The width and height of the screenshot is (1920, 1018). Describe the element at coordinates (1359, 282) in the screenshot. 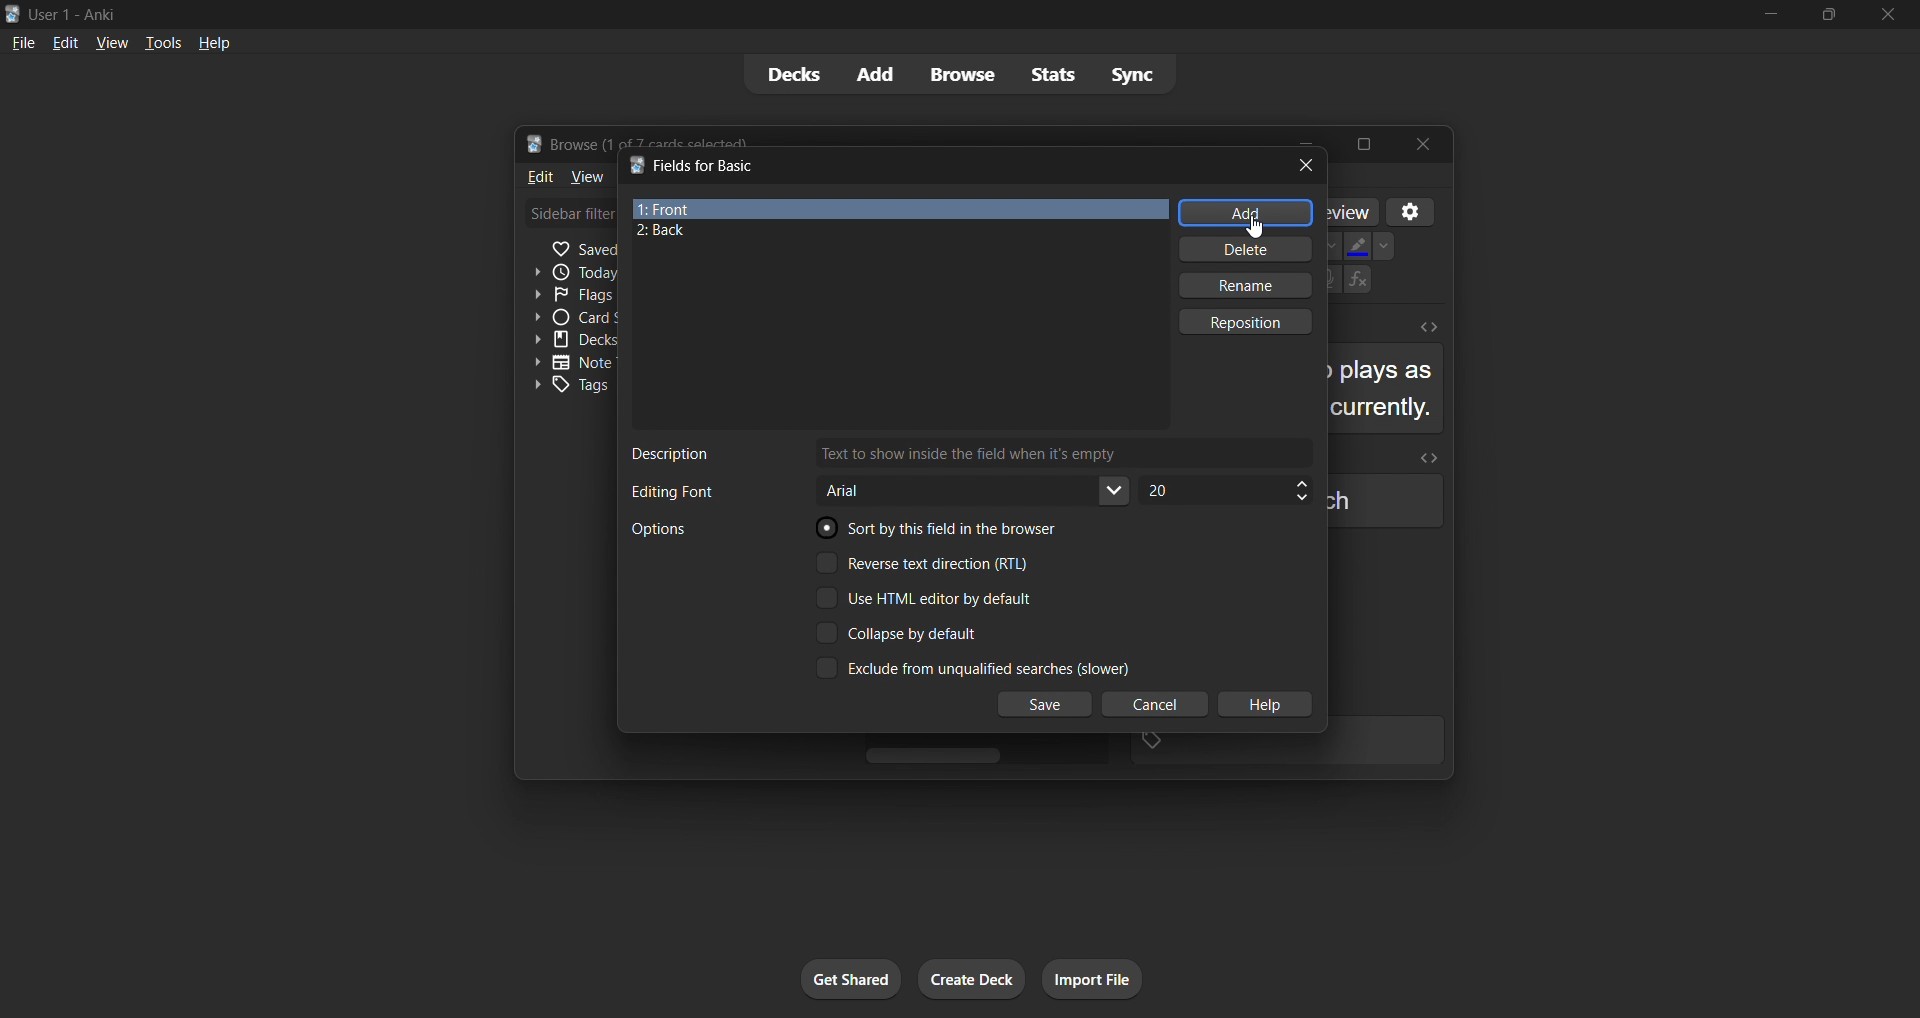

I see `Functions` at that location.